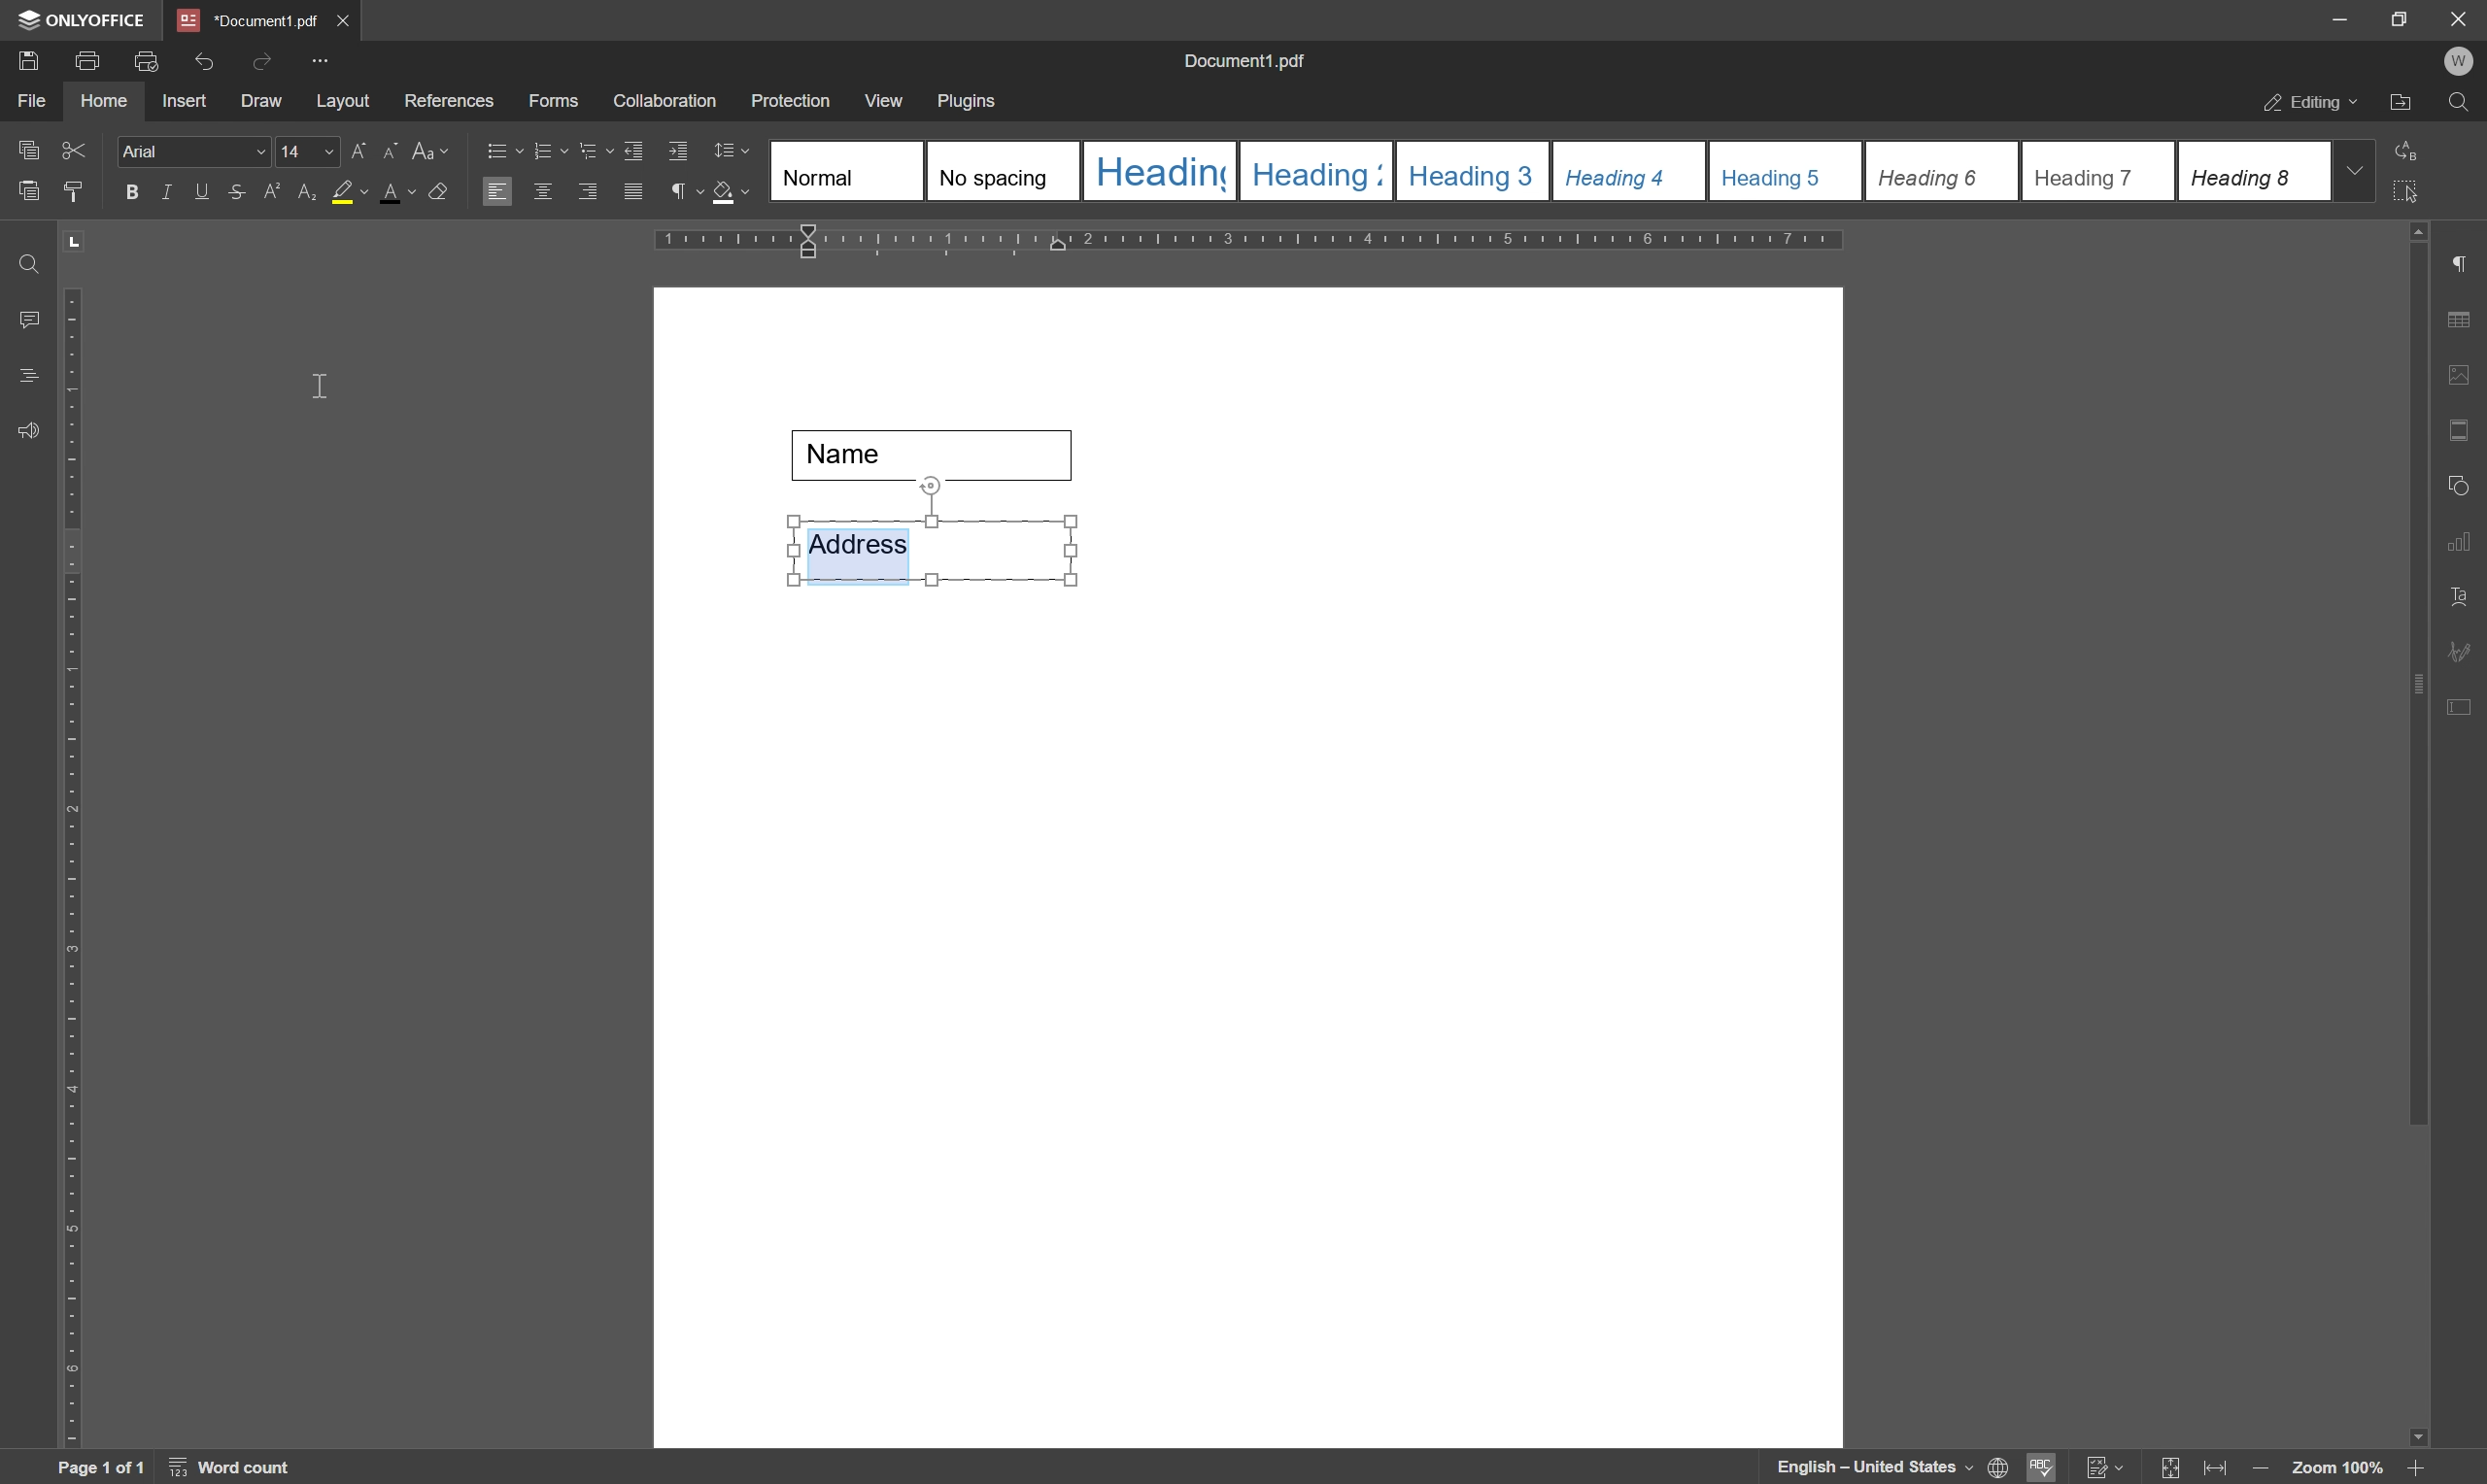 Image resolution: width=2487 pixels, height=1484 pixels. Describe the element at coordinates (2220, 1469) in the screenshot. I see `fit to width` at that location.